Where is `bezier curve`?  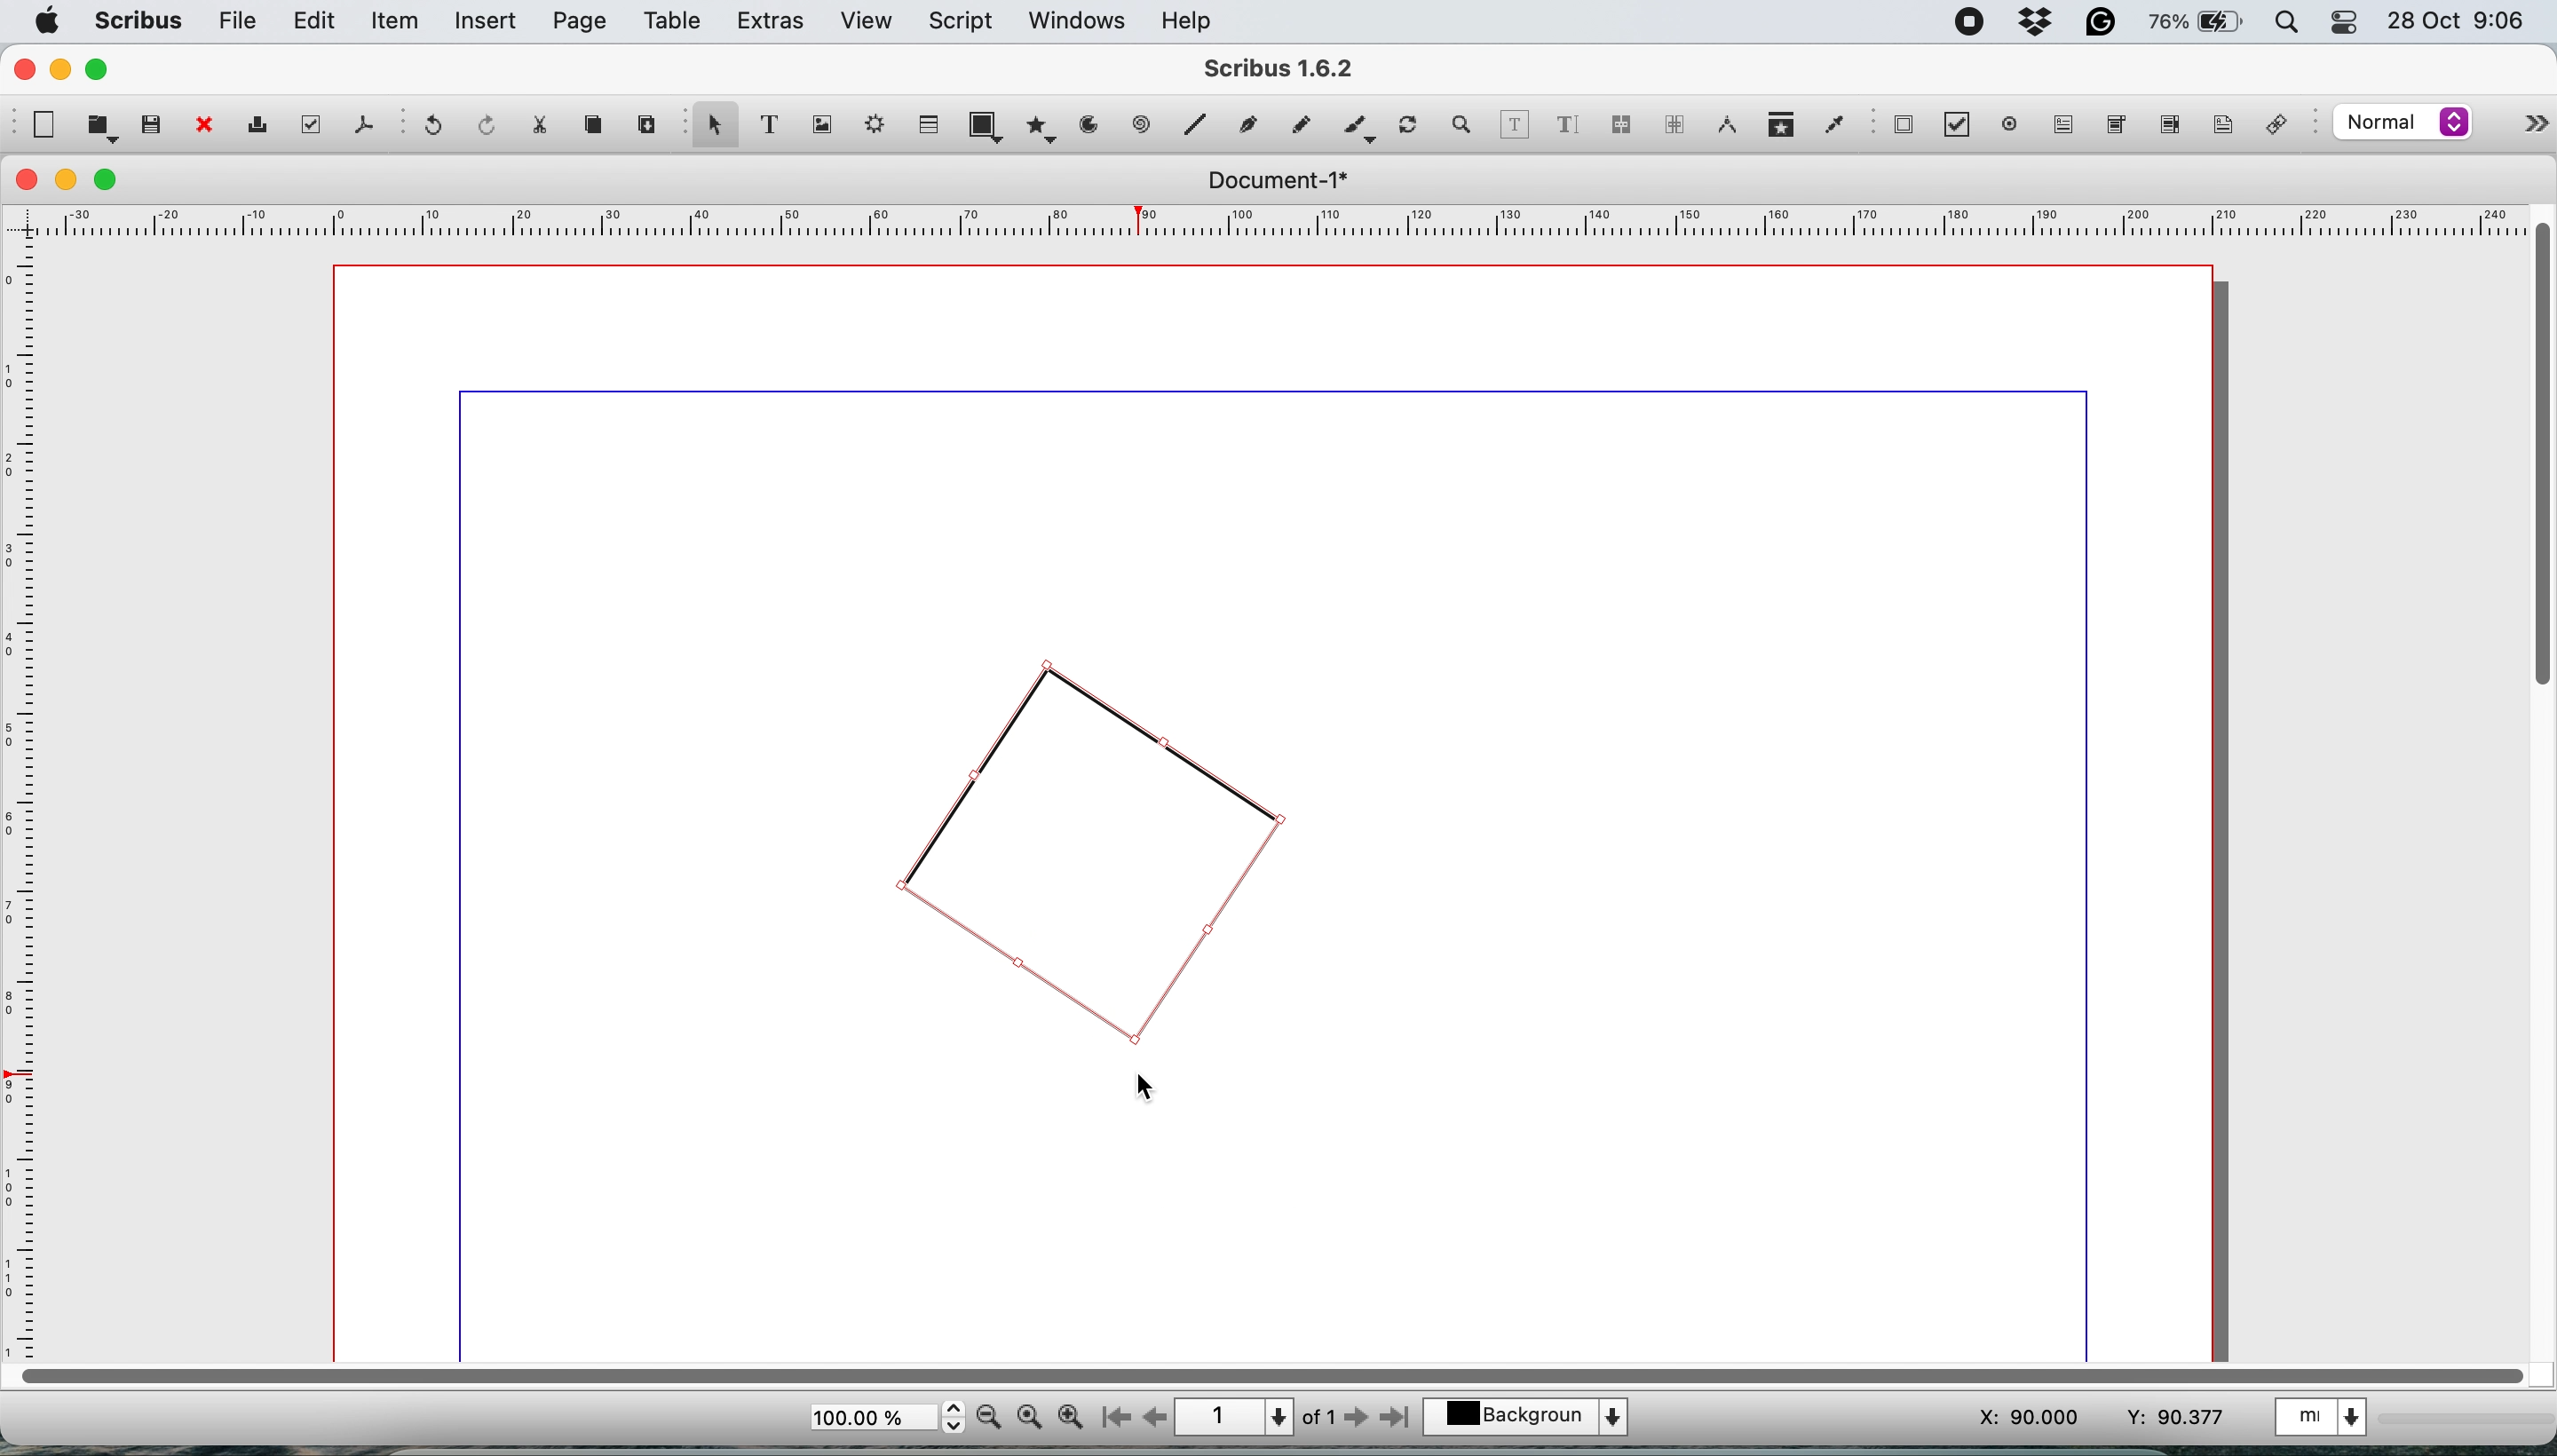
bezier curve is located at coordinates (1251, 122).